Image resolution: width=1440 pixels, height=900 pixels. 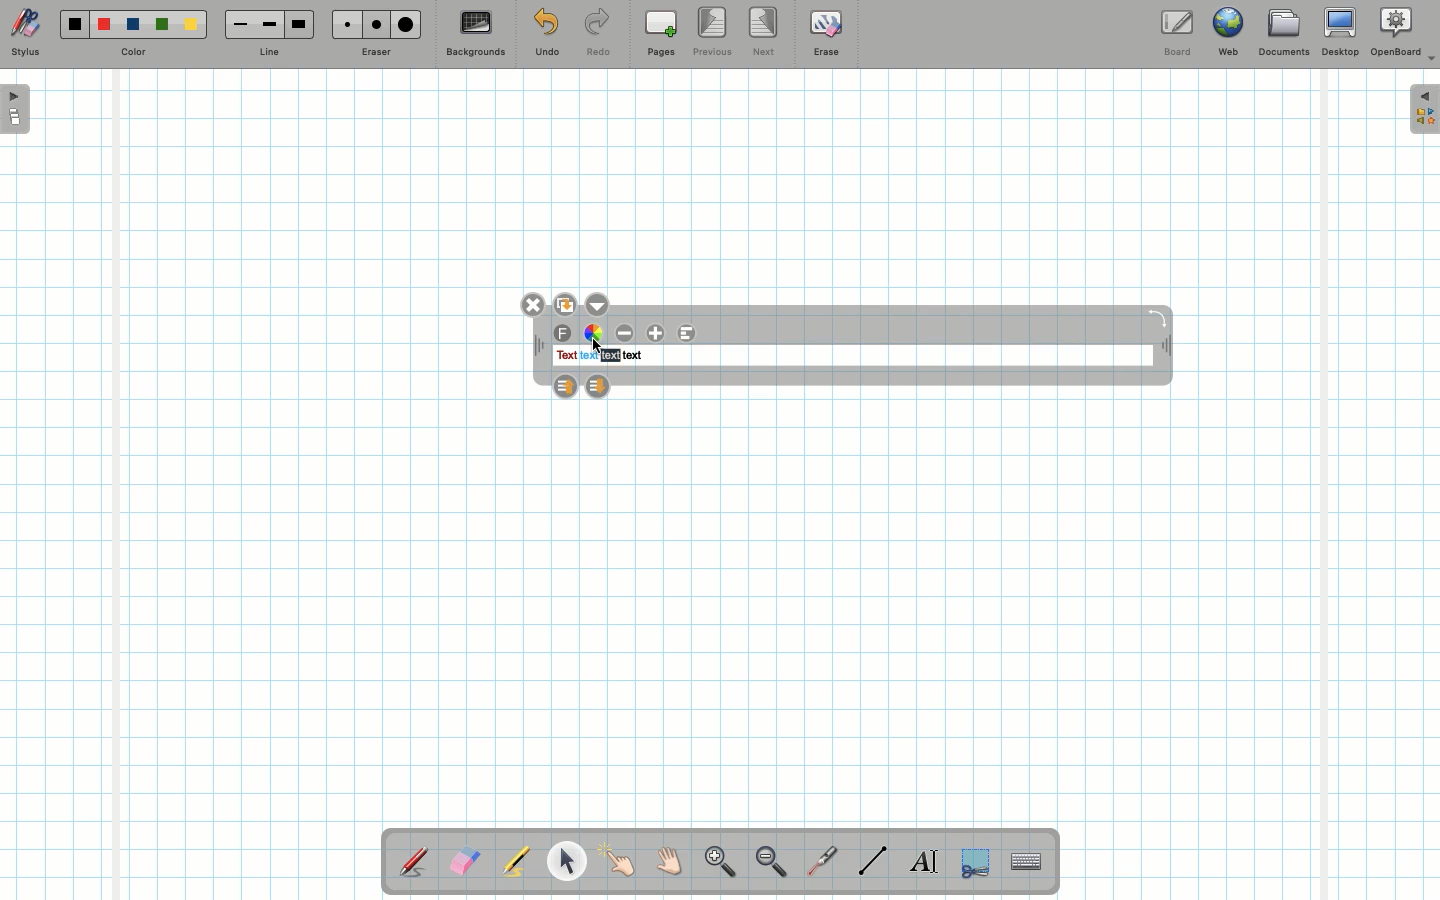 What do you see at coordinates (818, 862) in the screenshot?
I see `Laser pointer` at bounding box center [818, 862].